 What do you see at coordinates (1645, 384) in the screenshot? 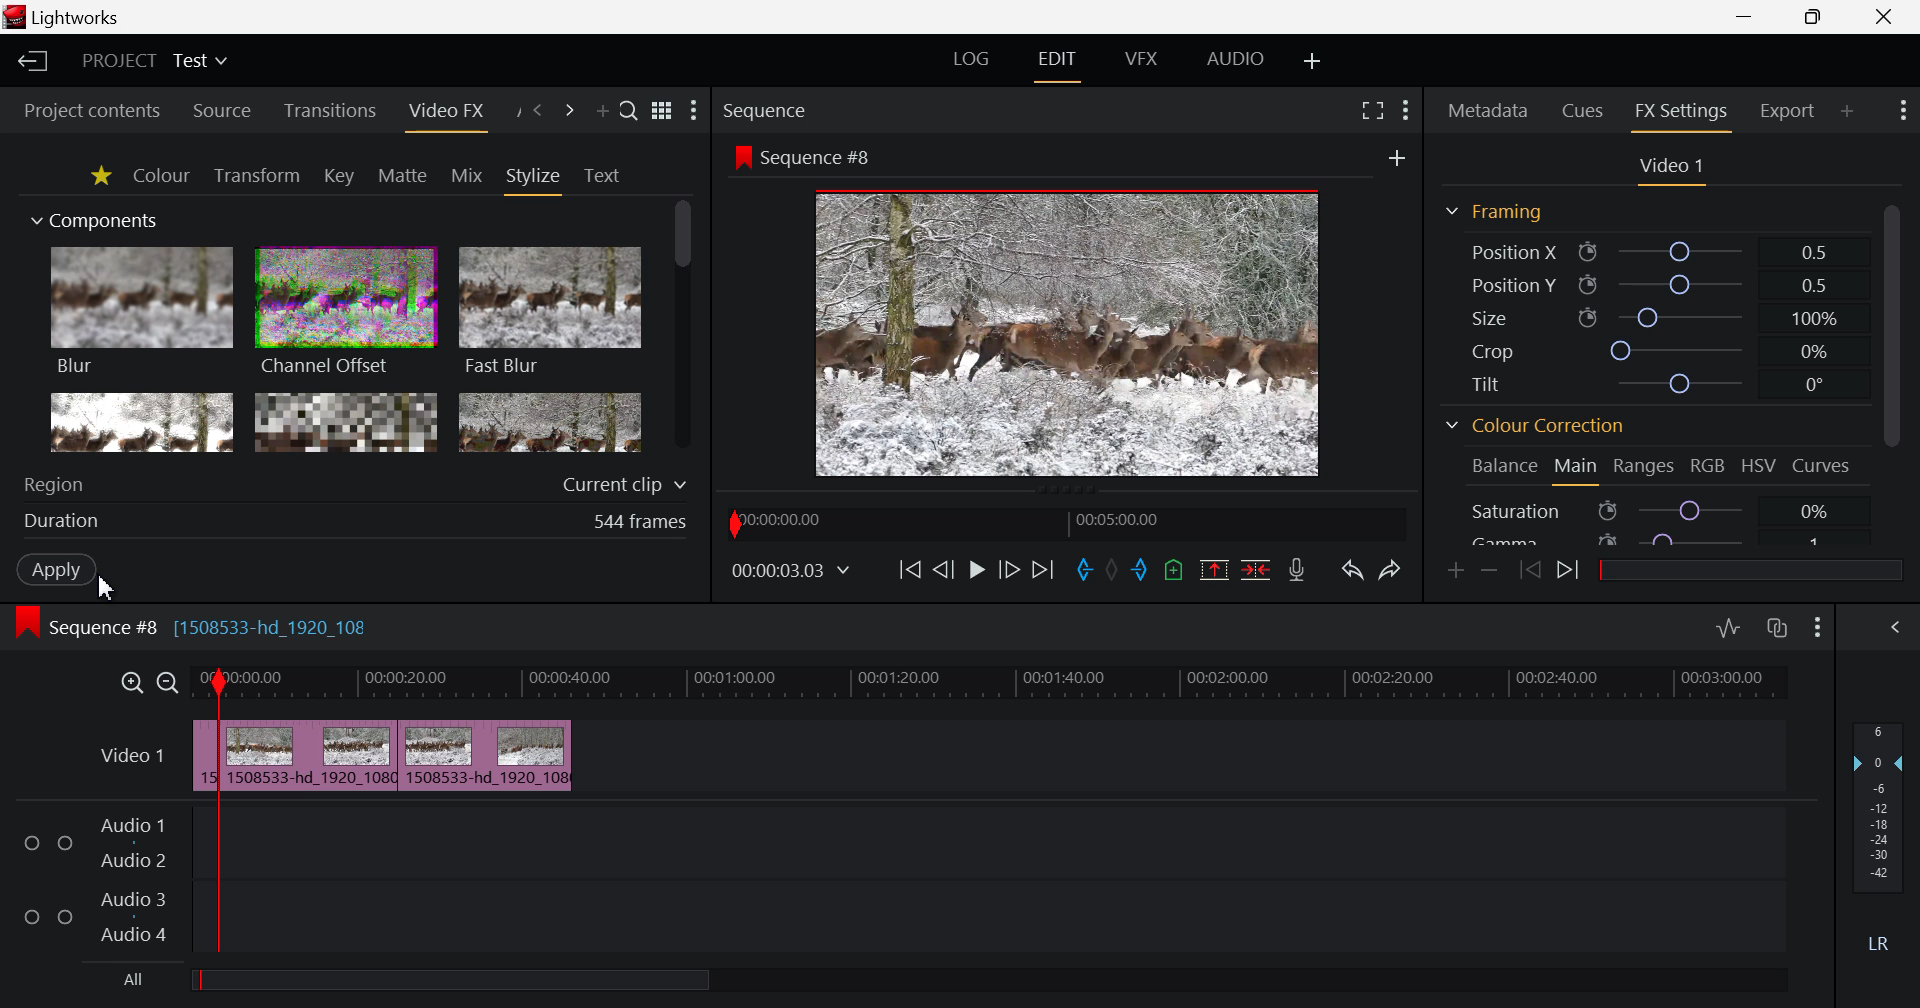
I see `Tilt` at bounding box center [1645, 384].